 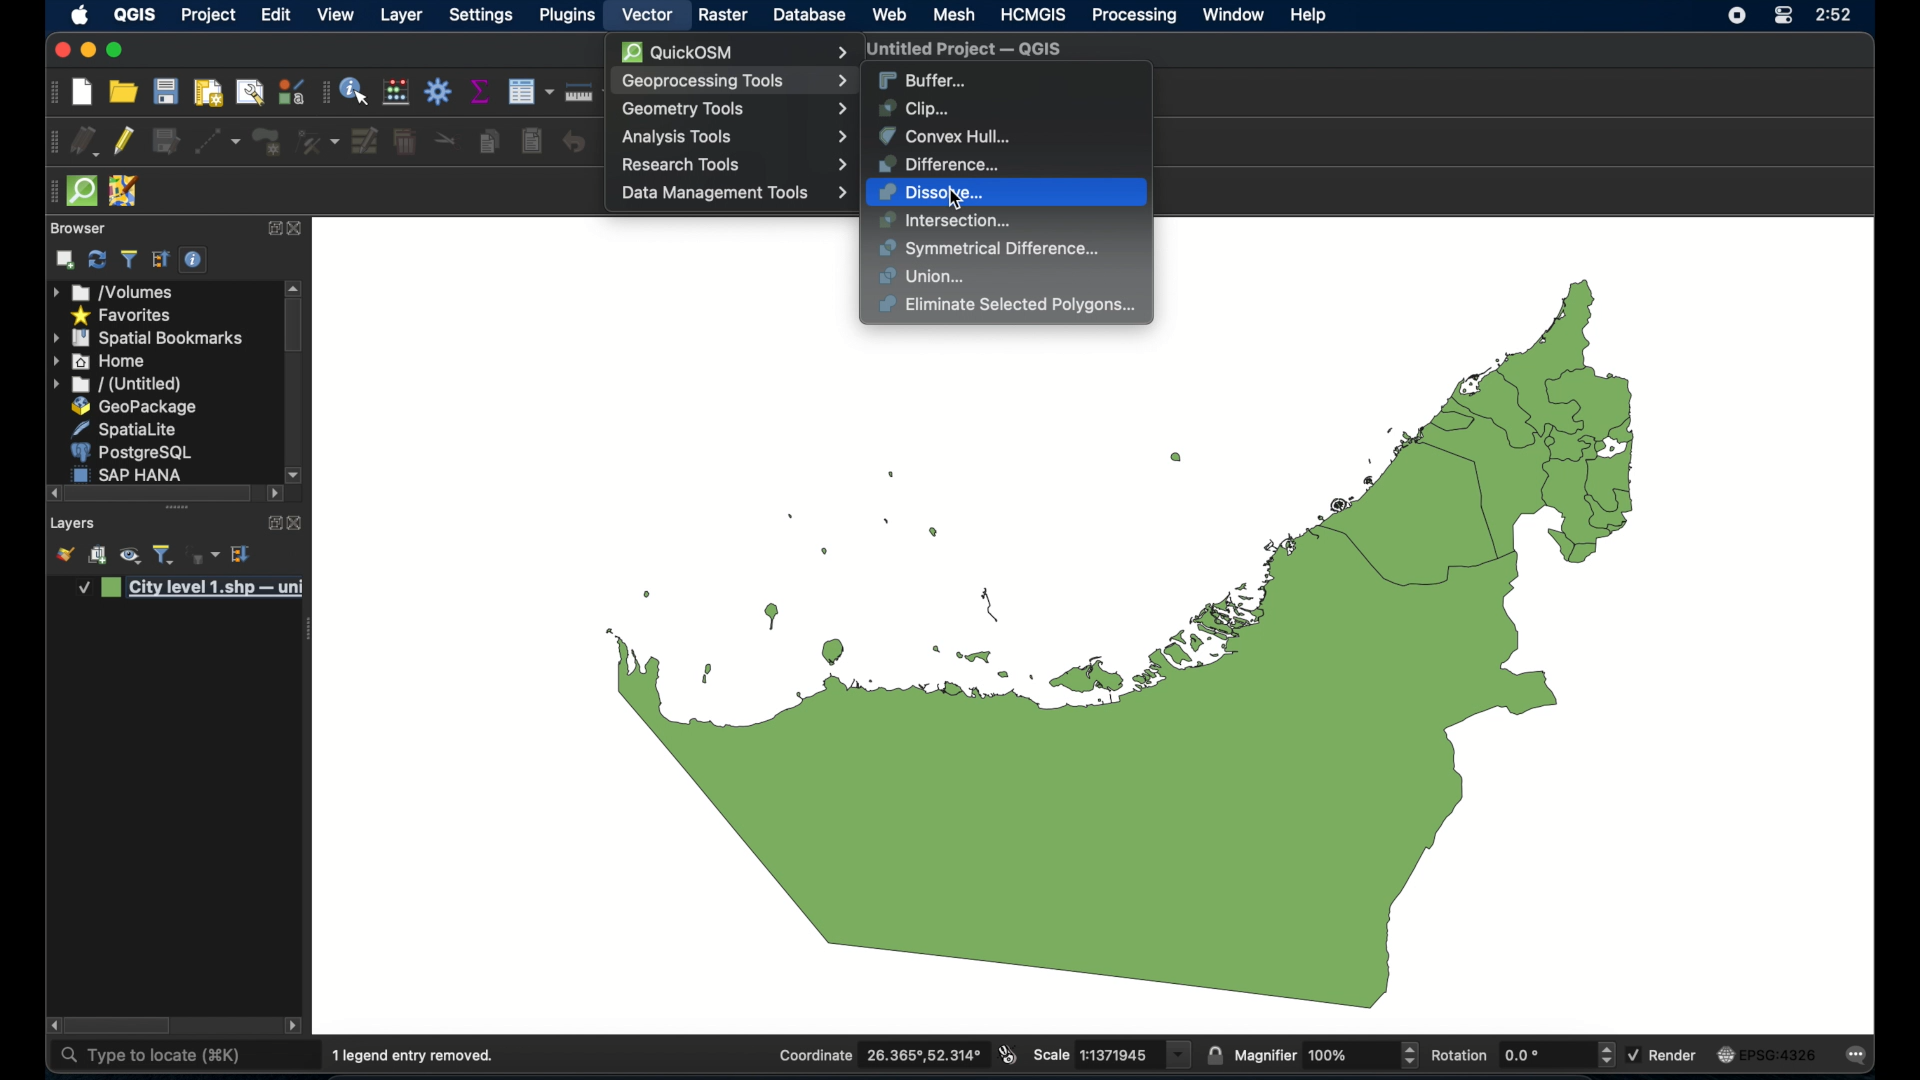 I want to click on type to locate, so click(x=149, y=1056).